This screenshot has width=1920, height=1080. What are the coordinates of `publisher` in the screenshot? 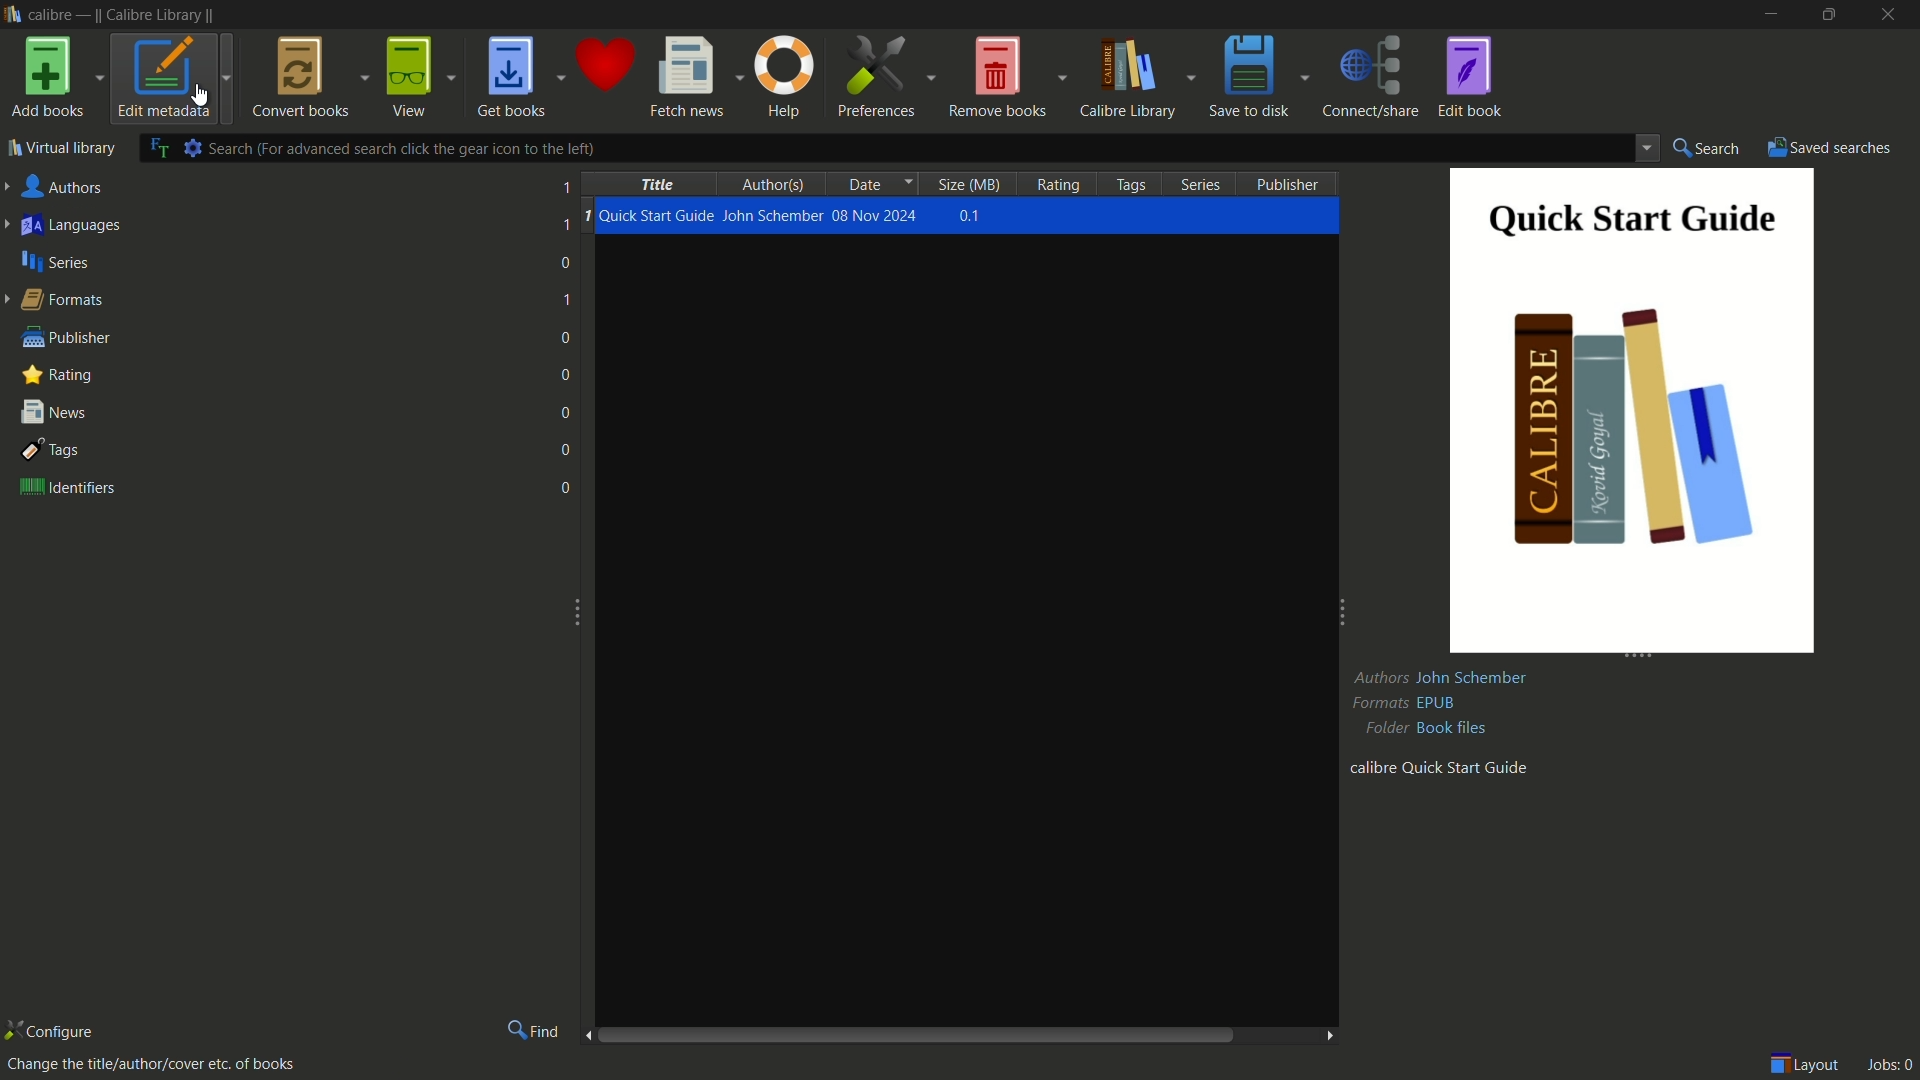 It's located at (1286, 184).